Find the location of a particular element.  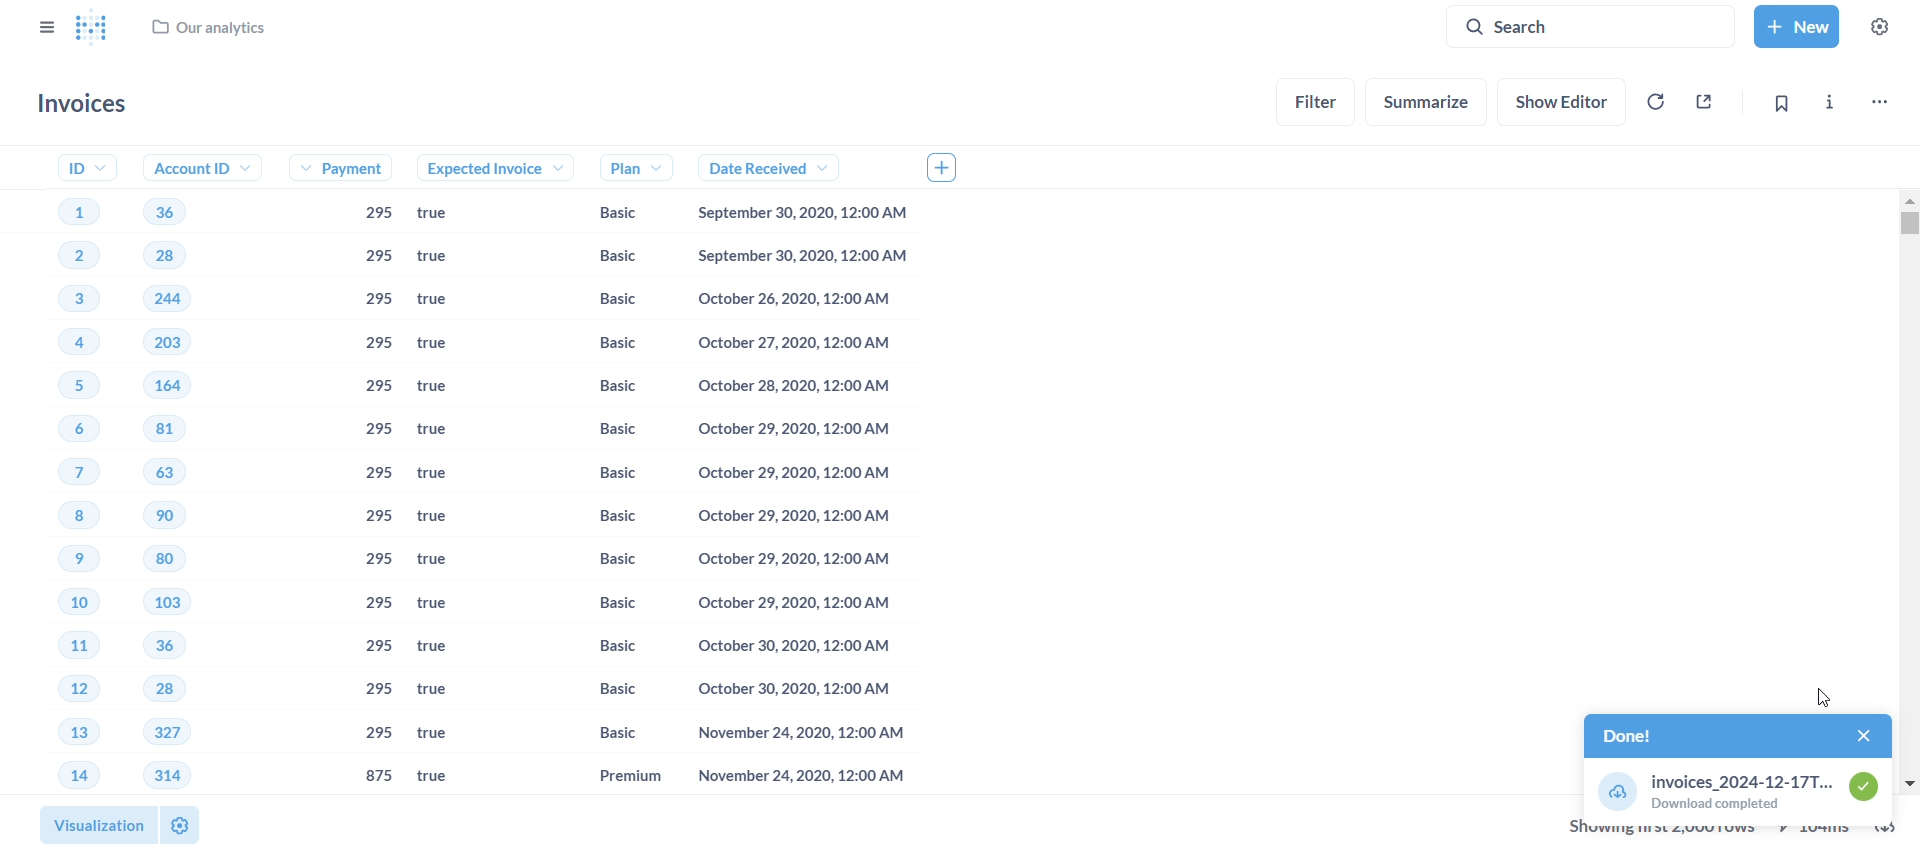

true is located at coordinates (441, 608).